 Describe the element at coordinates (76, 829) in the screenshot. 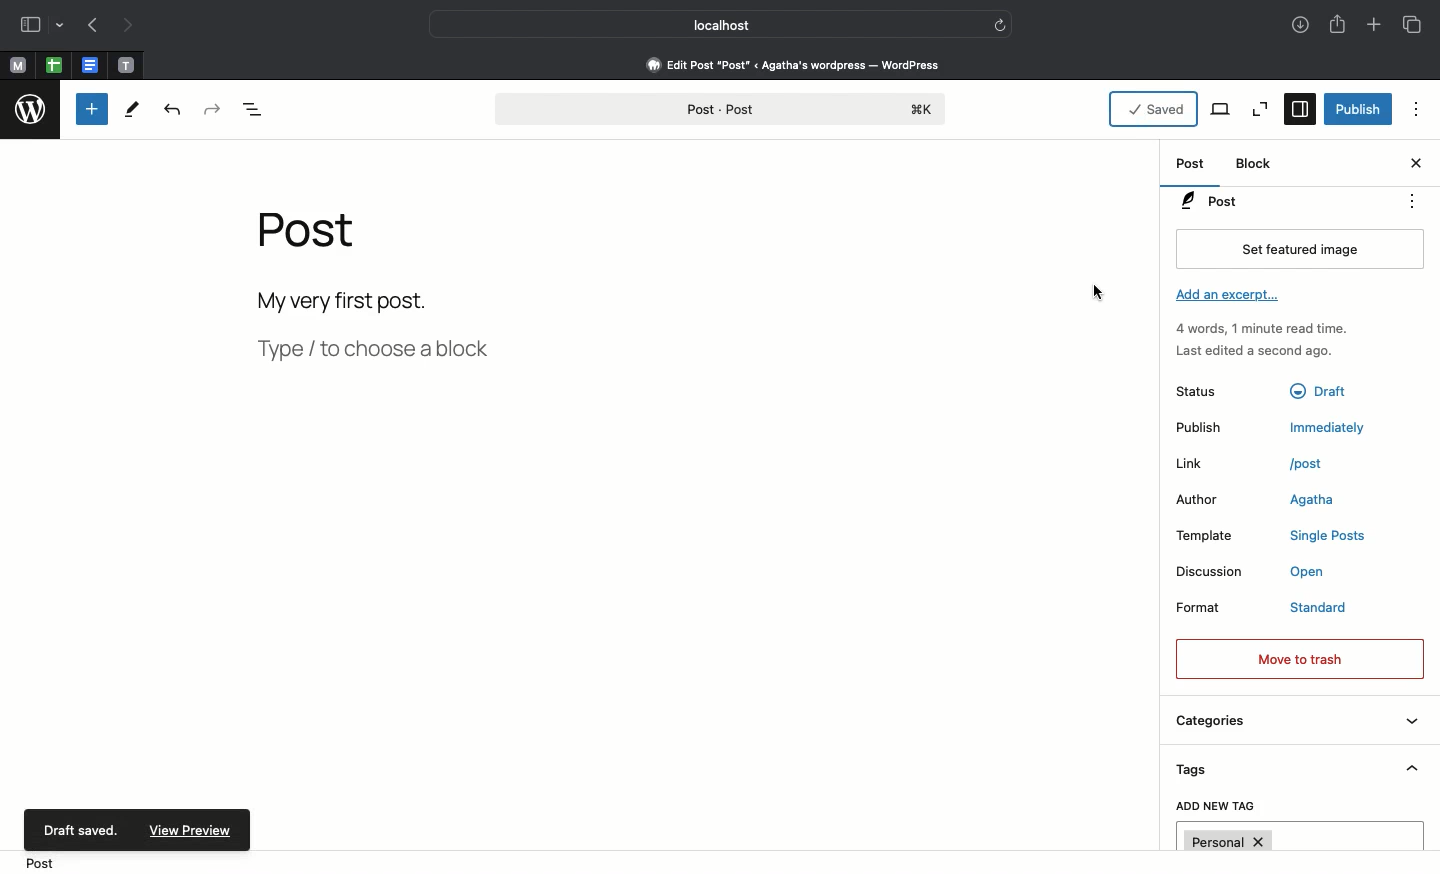

I see `Draft saved` at that location.